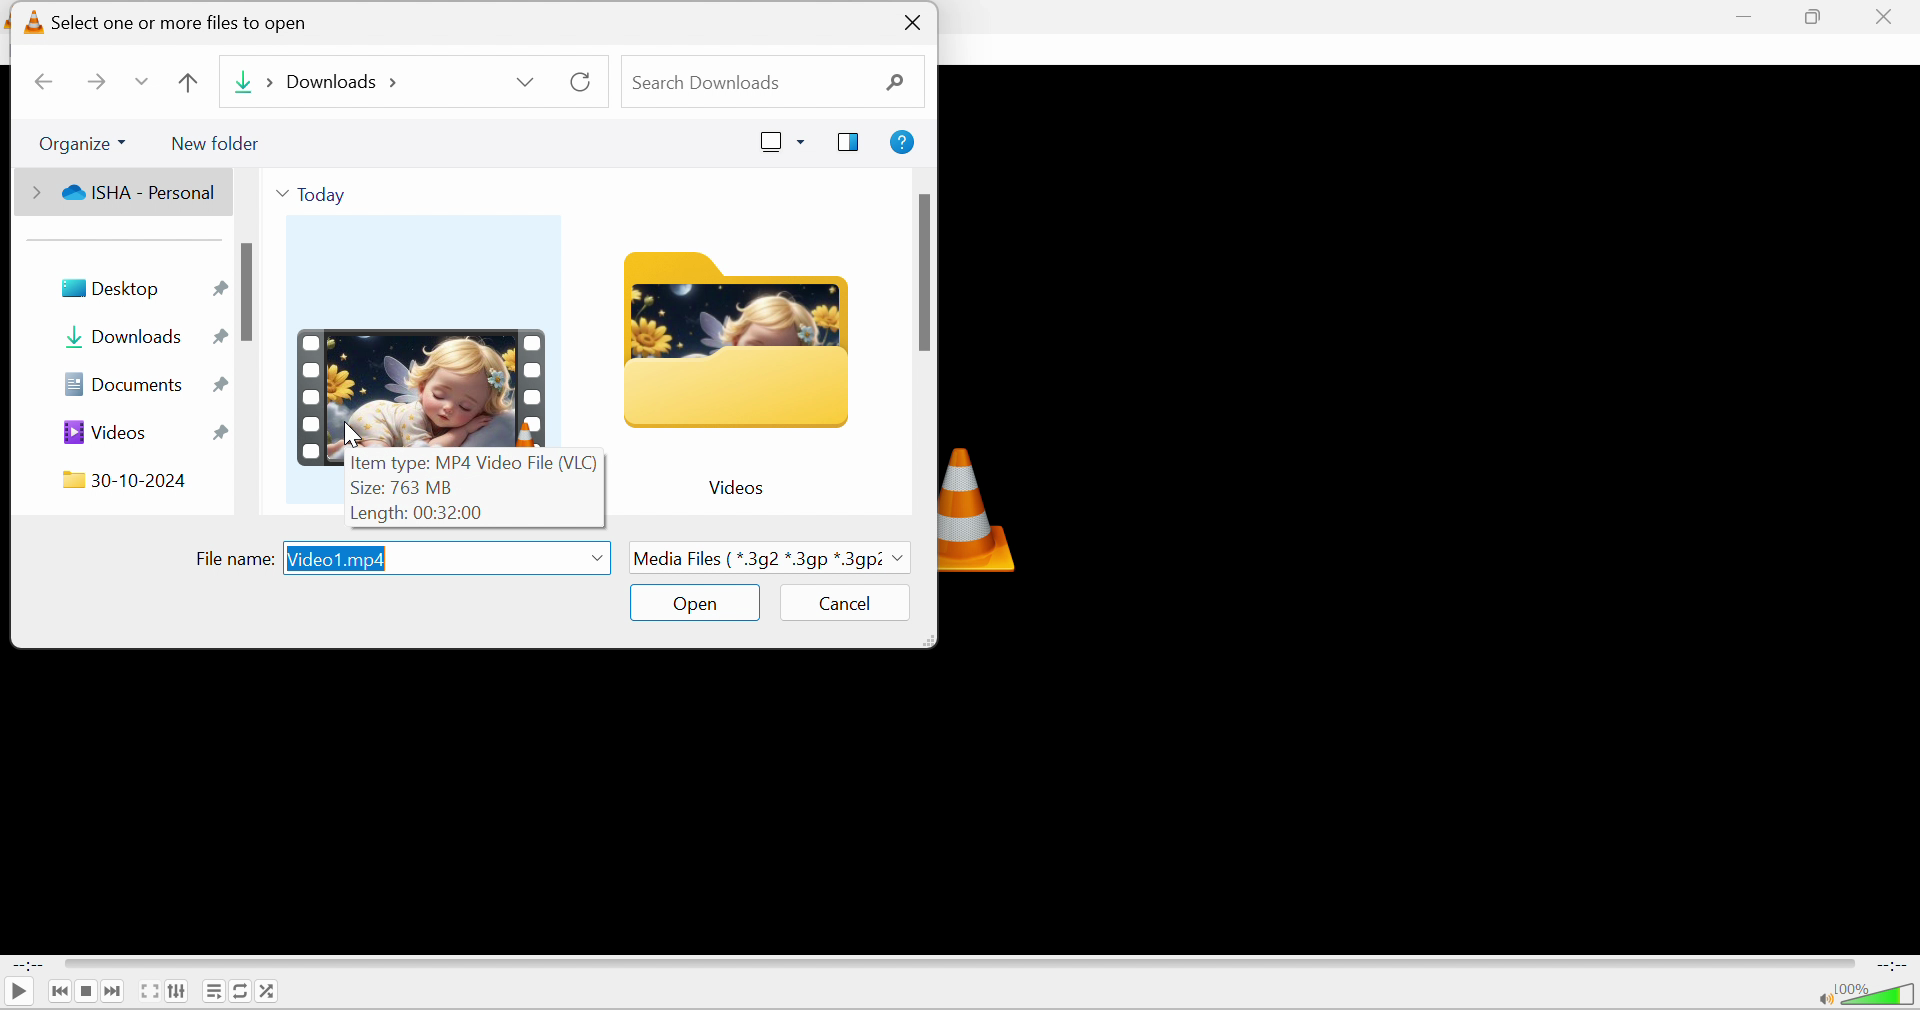  Describe the element at coordinates (122, 341) in the screenshot. I see `Downloads` at that location.